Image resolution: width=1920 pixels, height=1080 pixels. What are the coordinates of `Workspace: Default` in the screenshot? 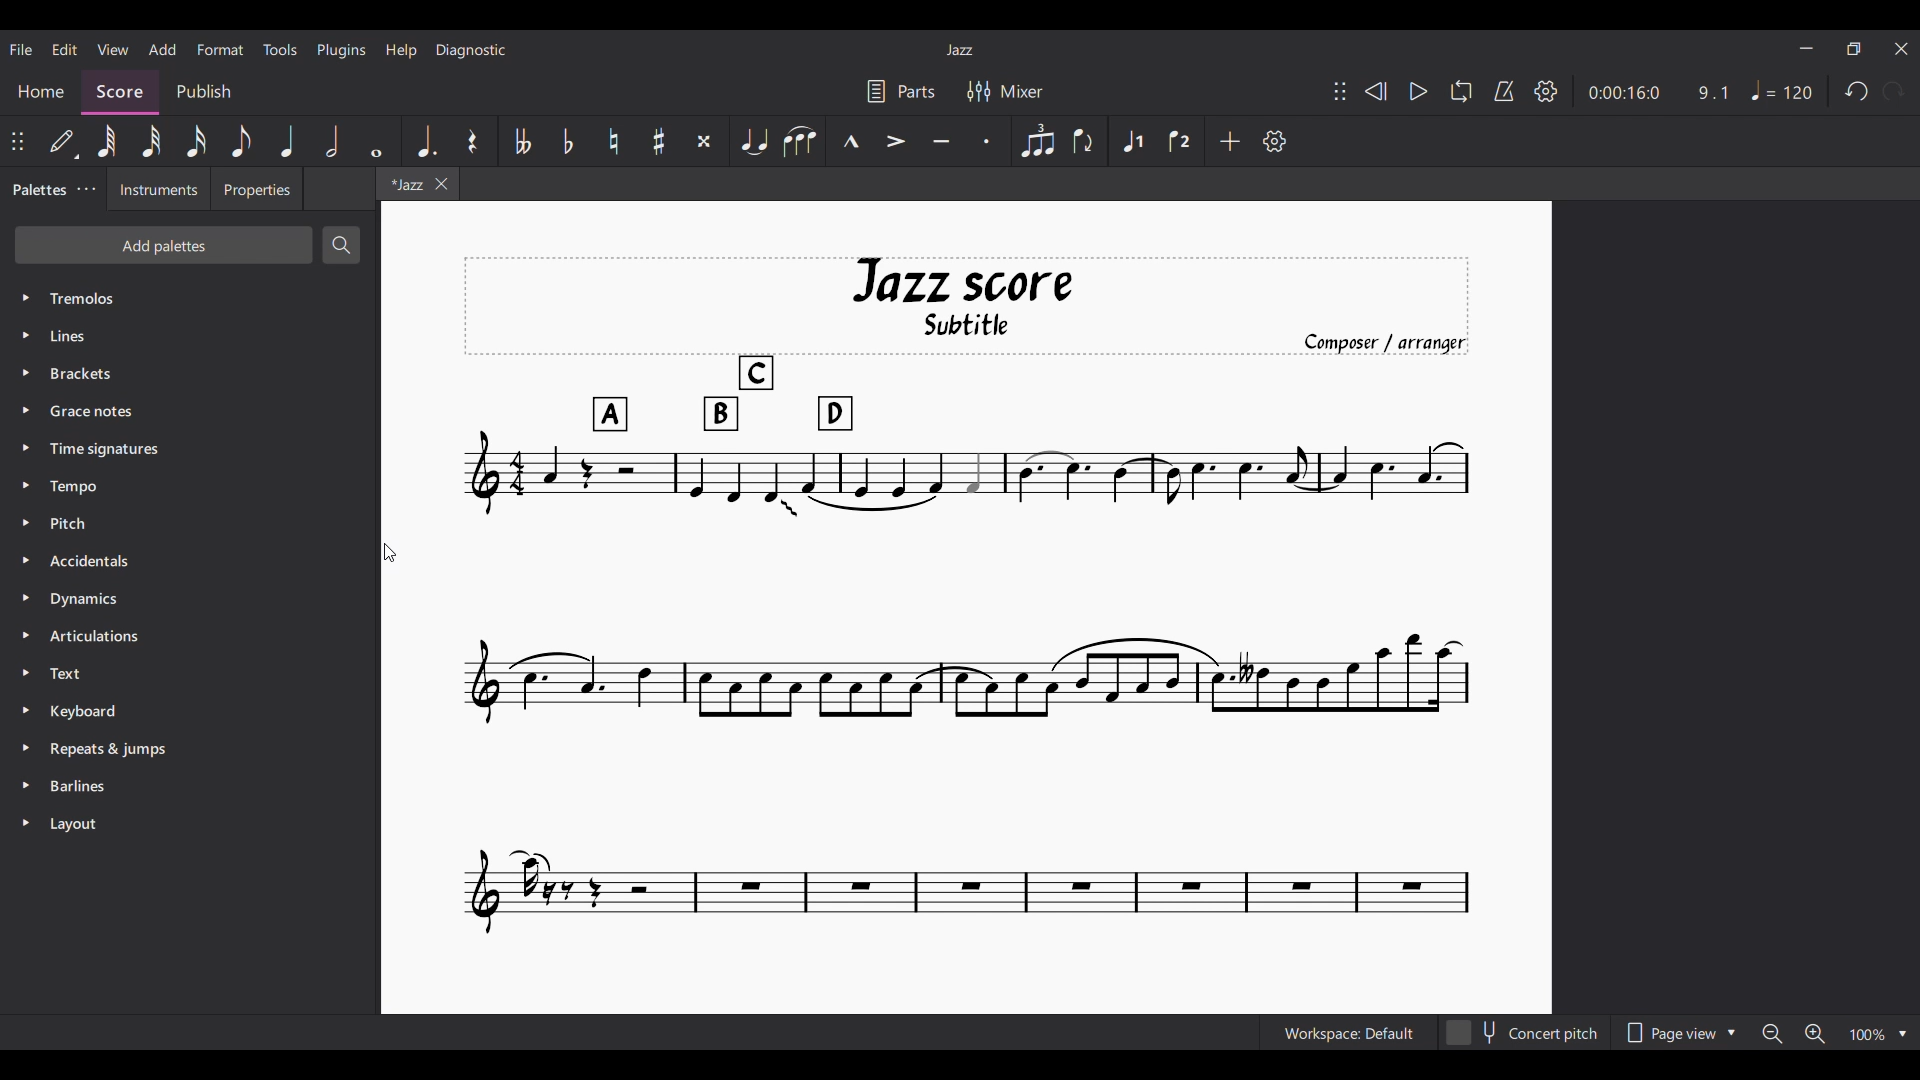 It's located at (1350, 1032).